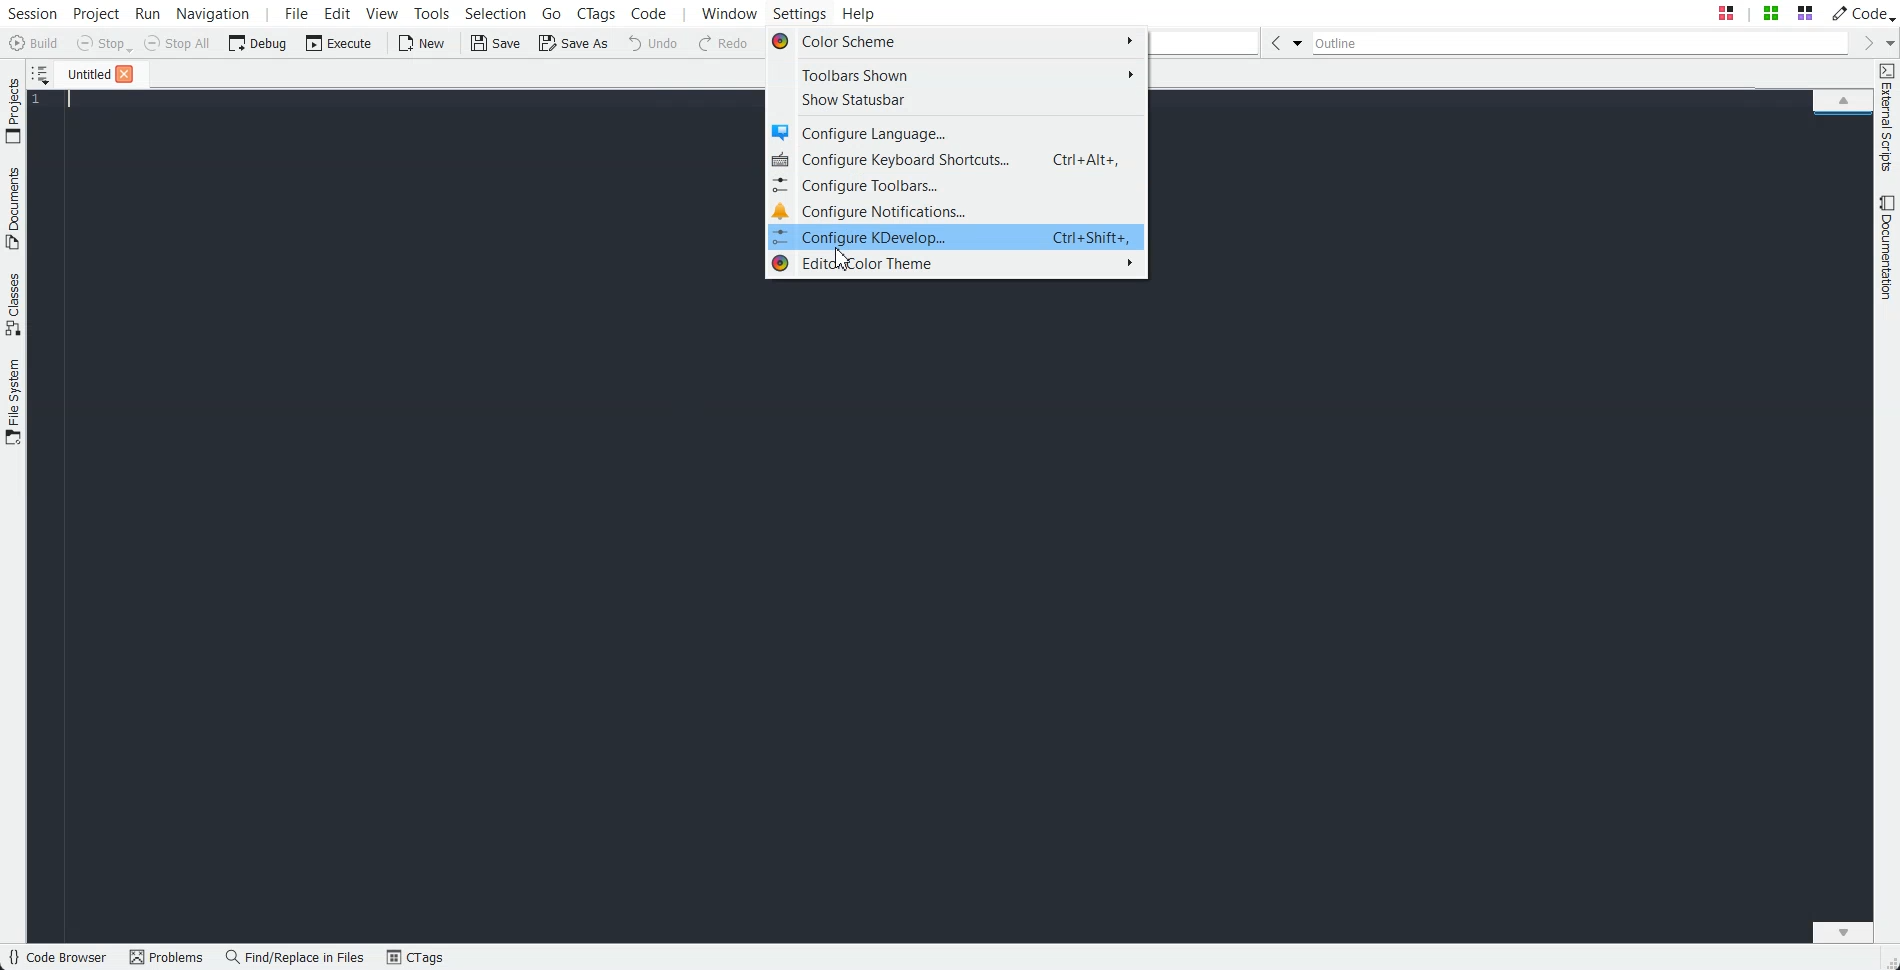 The image size is (1900, 970). Describe the element at coordinates (804, 13) in the screenshot. I see `Settings` at that location.